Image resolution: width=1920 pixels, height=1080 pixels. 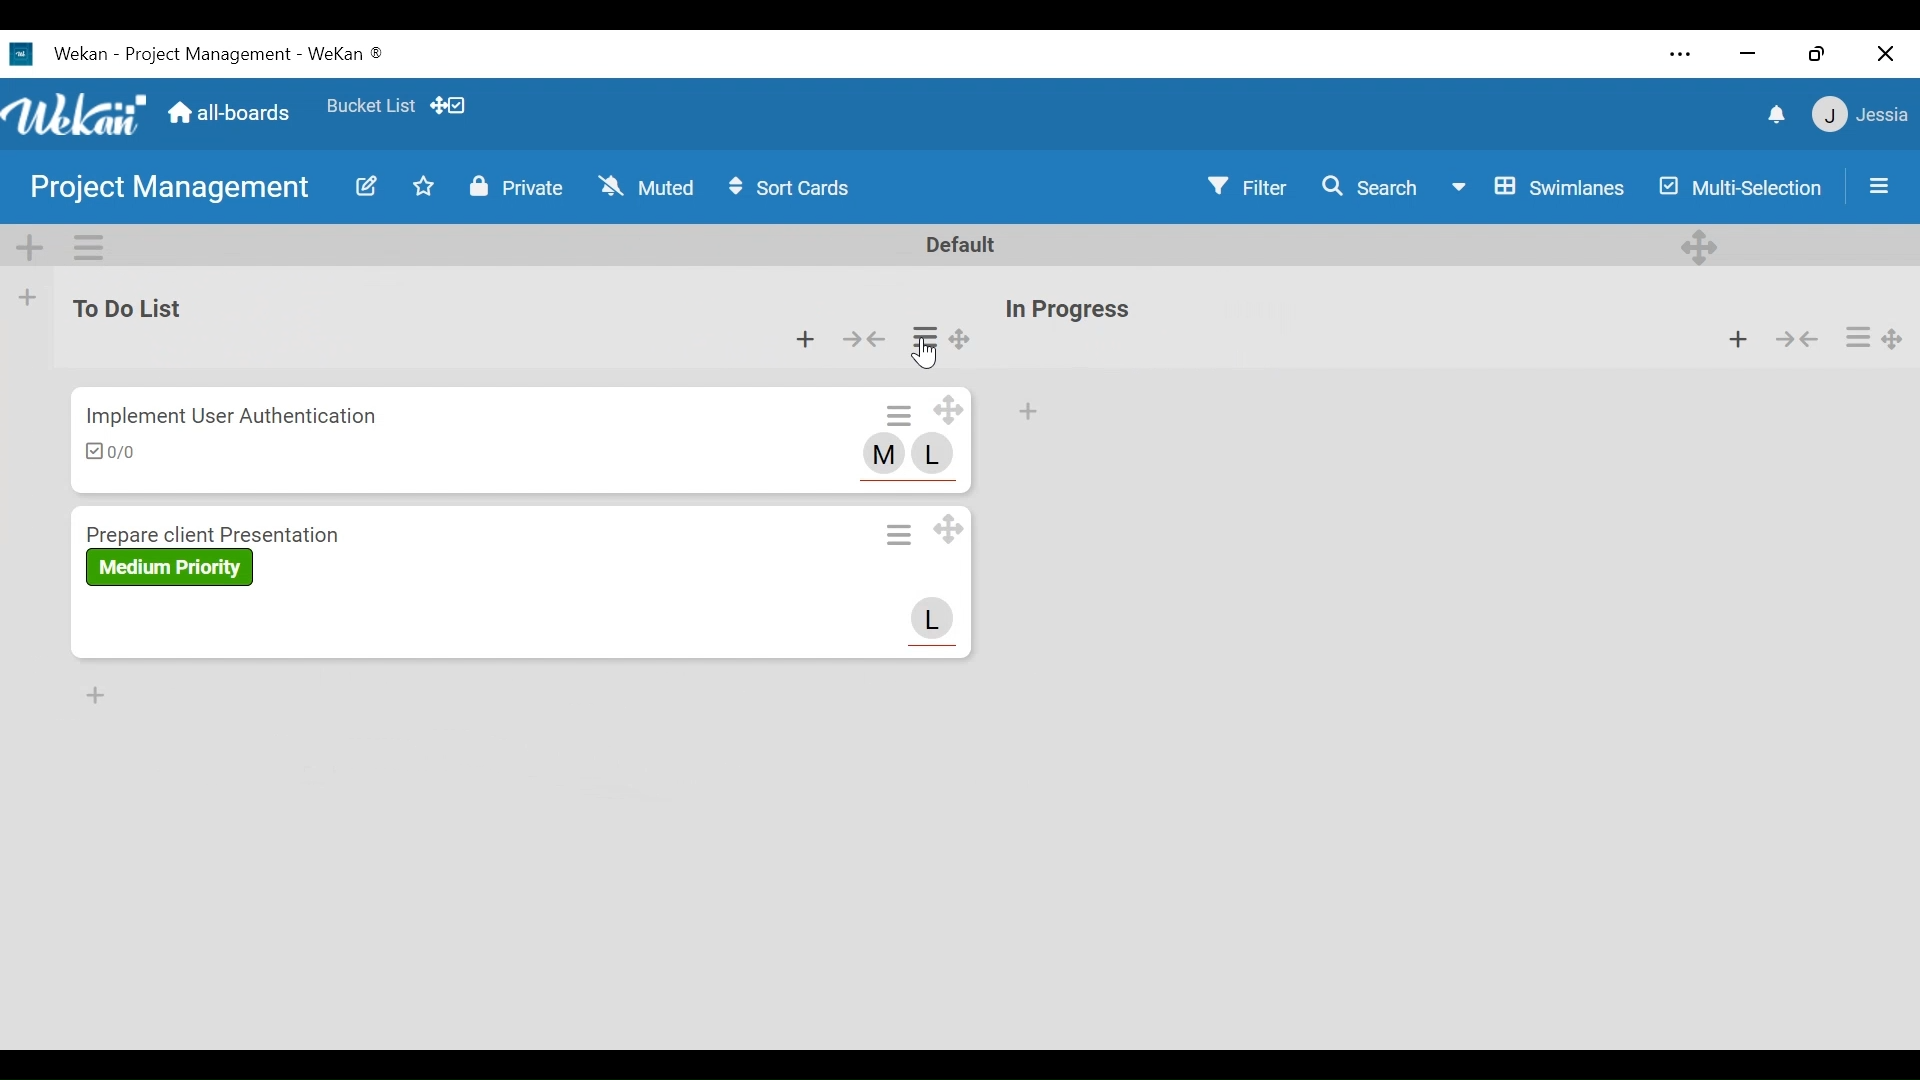 I want to click on Multi-Selection, so click(x=1738, y=187).